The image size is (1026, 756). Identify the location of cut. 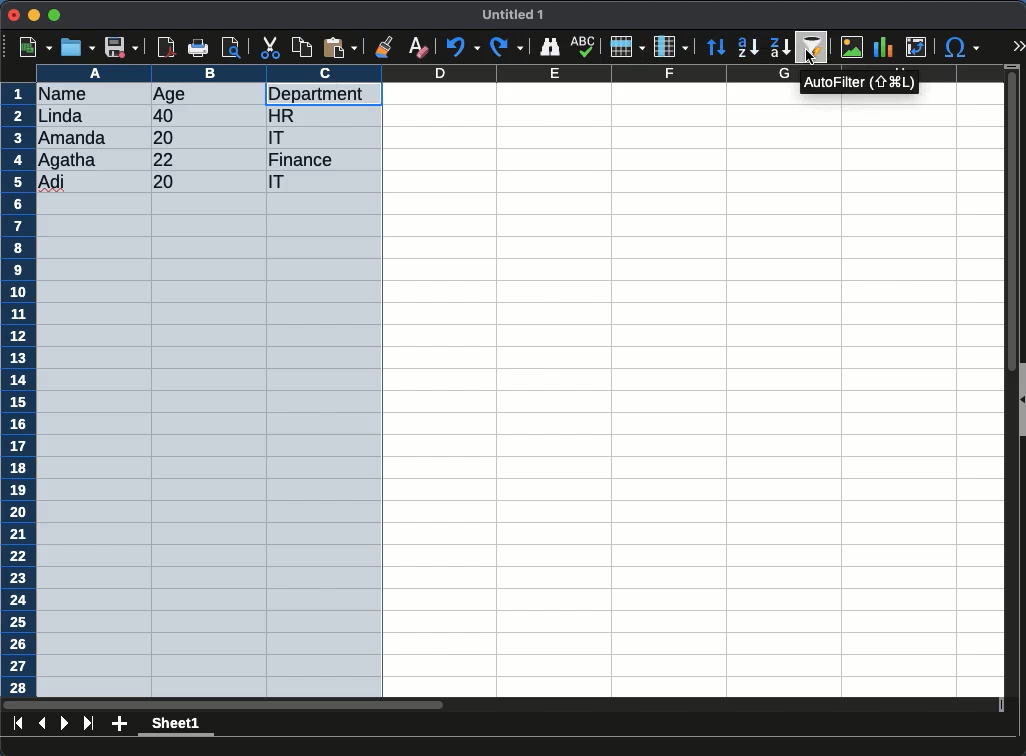
(271, 47).